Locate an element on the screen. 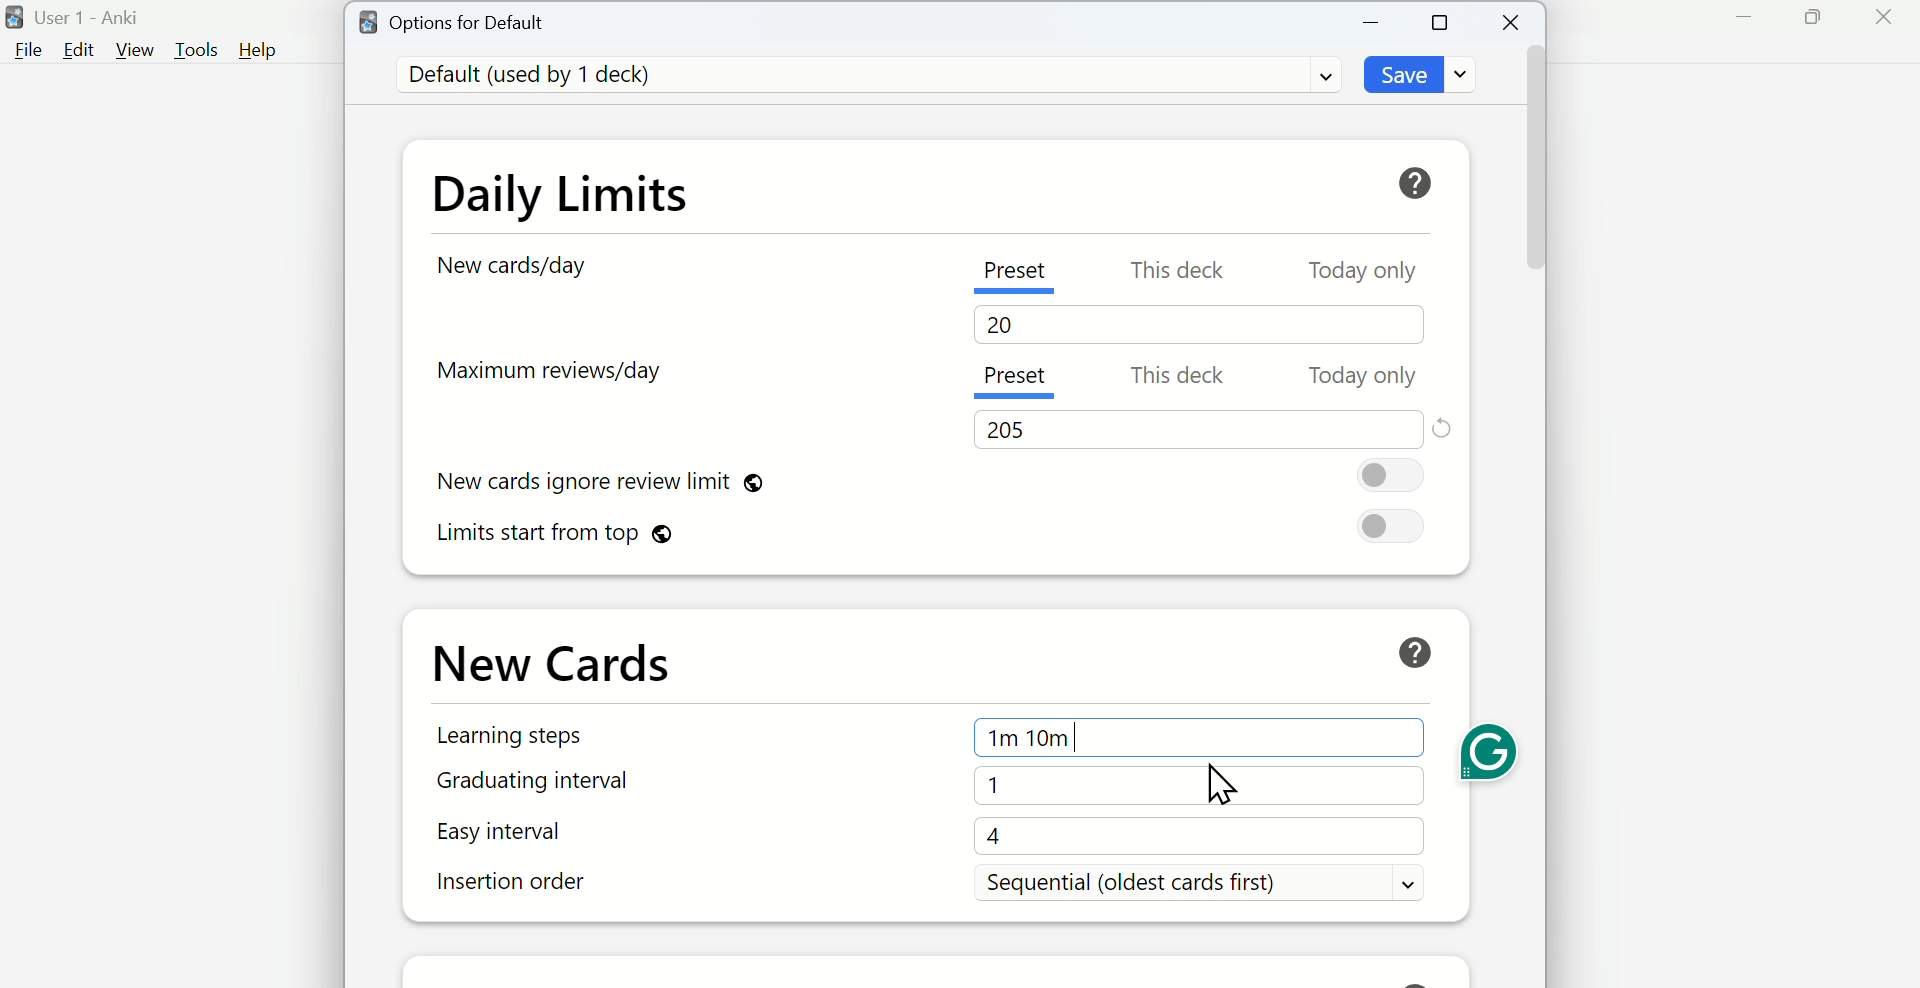 The height and width of the screenshot is (988, 1920). Help is located at coordinates (255, 50).